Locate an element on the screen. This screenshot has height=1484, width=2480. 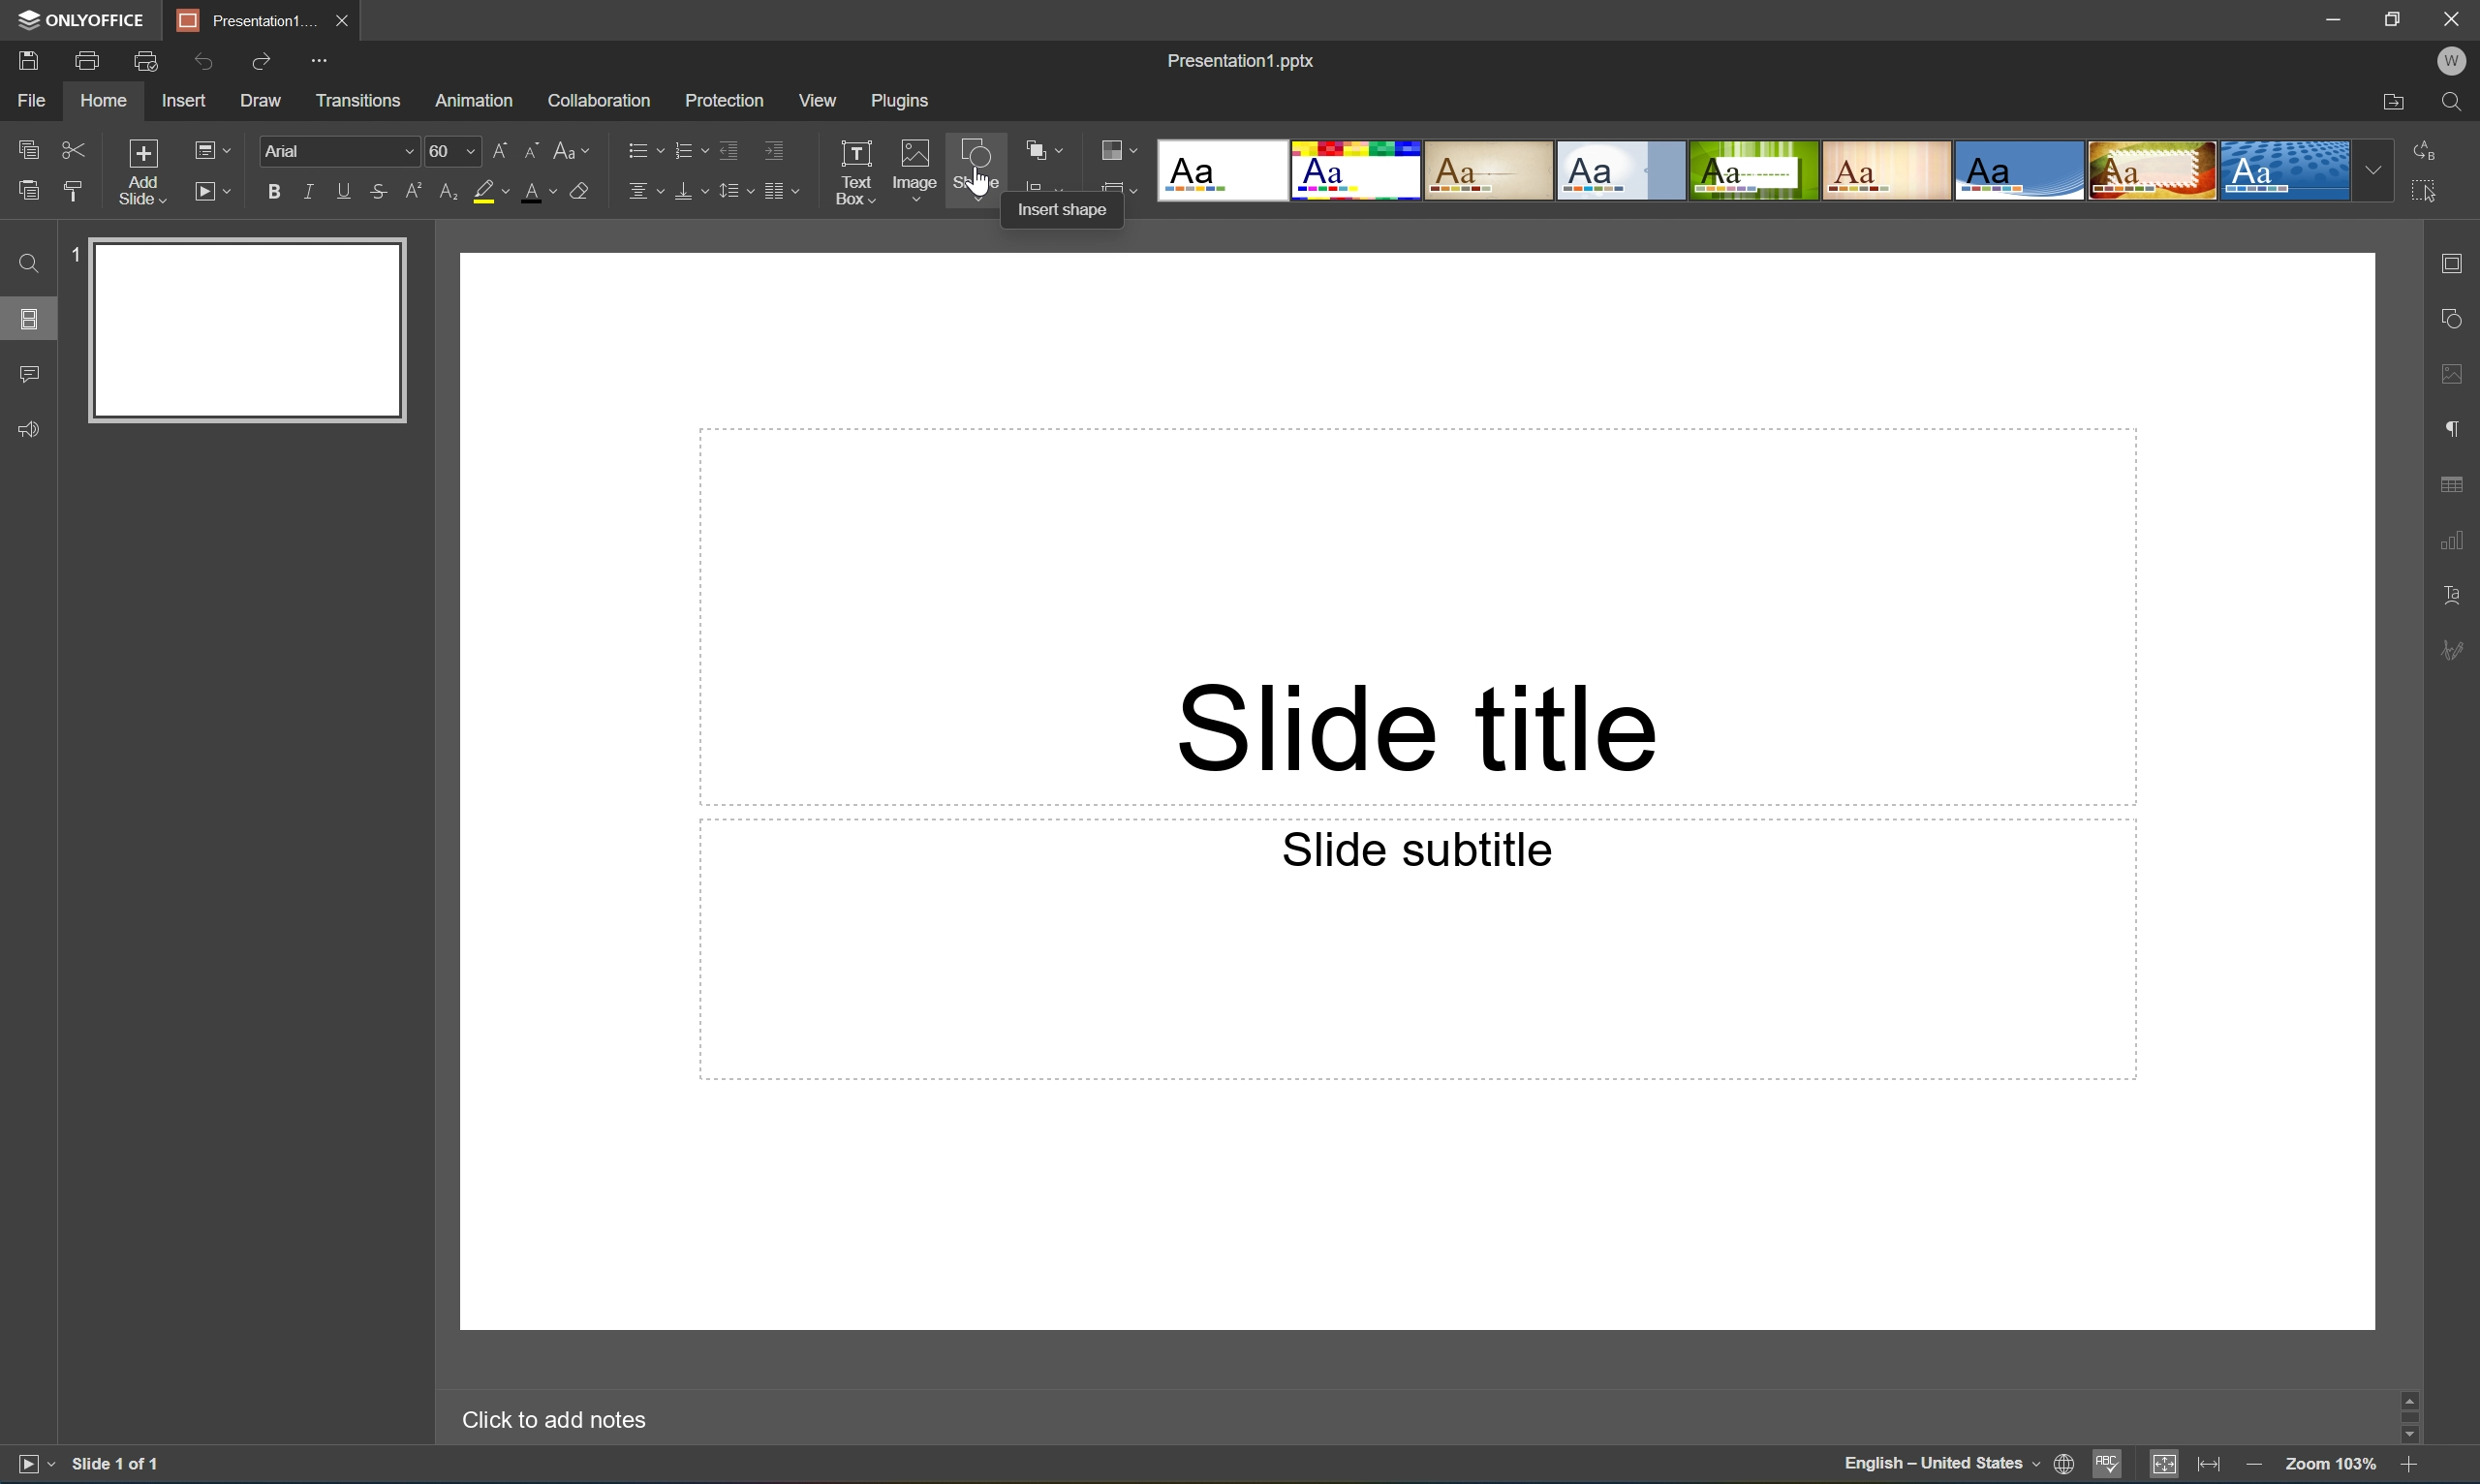
Undo is located at coordinates (205, 60).